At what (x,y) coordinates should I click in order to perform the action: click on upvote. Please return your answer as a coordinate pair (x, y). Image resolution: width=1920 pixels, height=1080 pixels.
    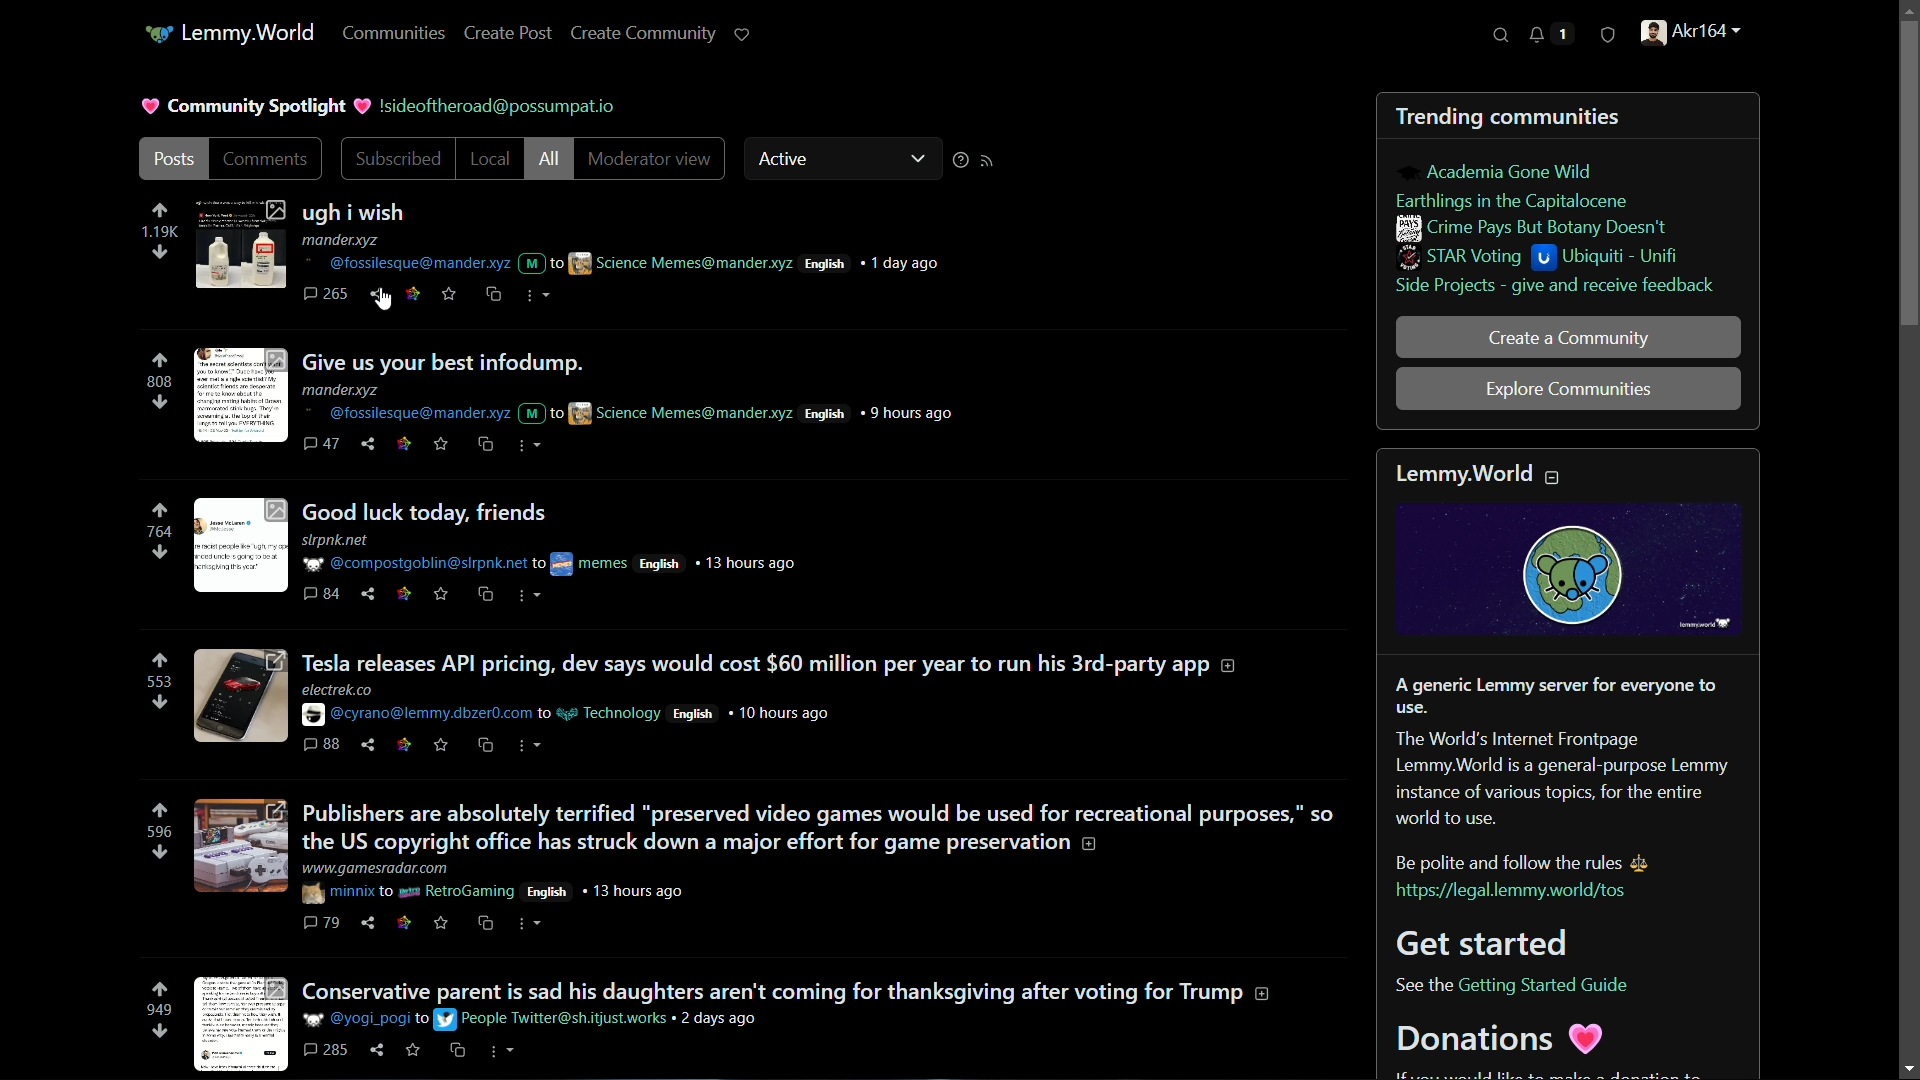
    Looking at the image, I should click on (159, 211).